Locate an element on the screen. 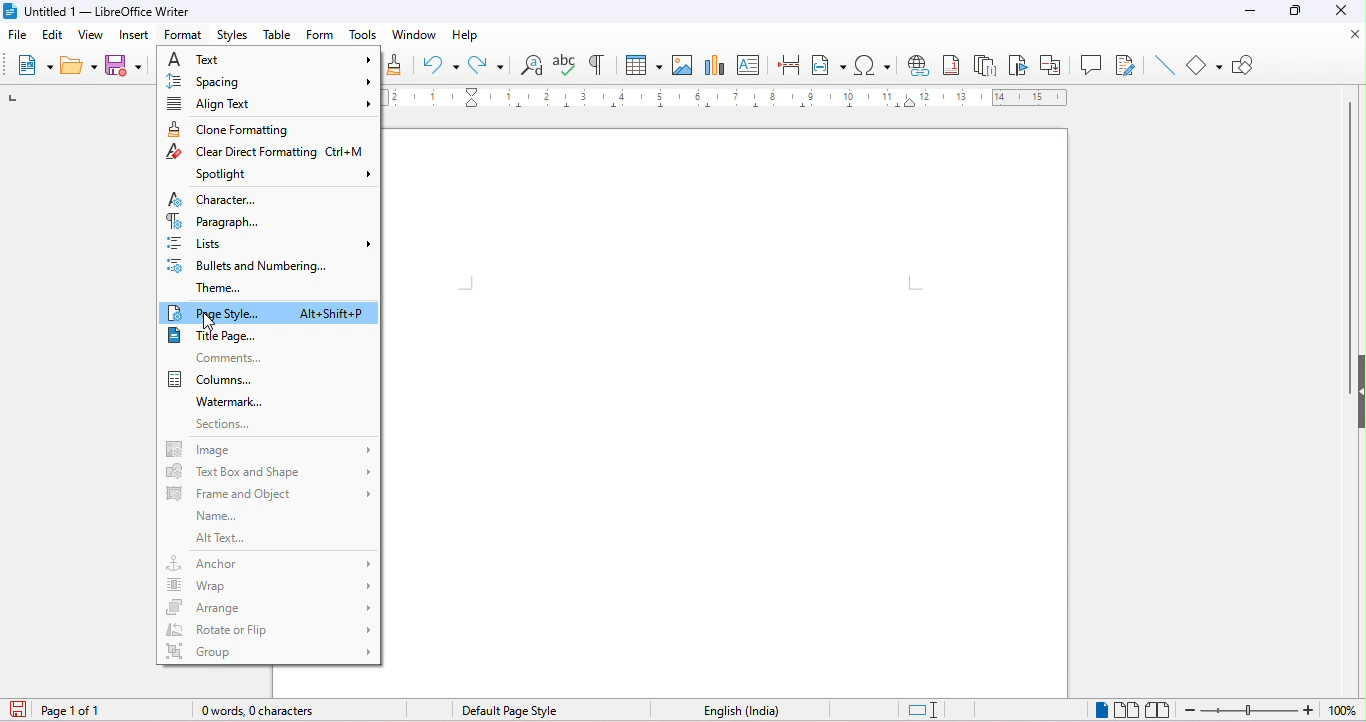 The height and width of the screenshot is (722, 1366). undo is located at coordinates (439, 64).